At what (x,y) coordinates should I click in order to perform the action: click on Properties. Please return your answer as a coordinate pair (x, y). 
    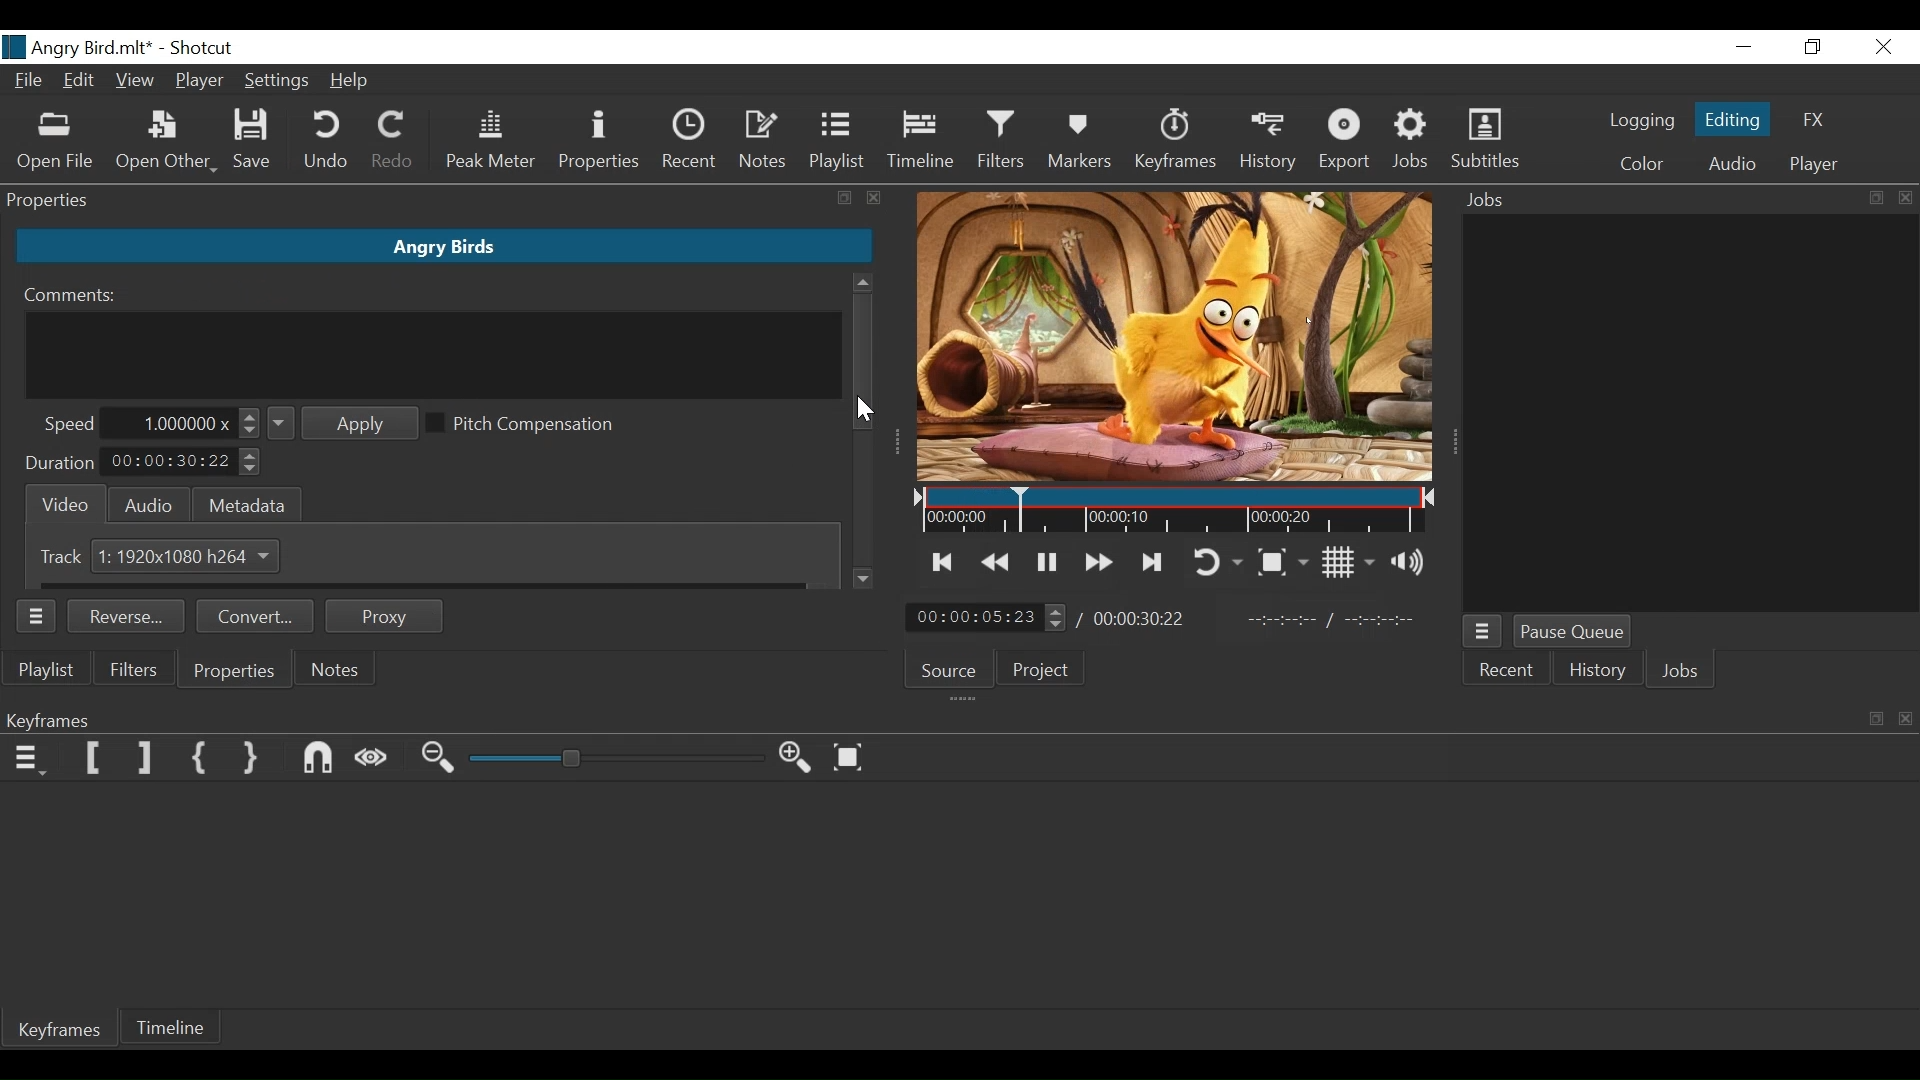
    Looking at the image, I should click on (236, 672).